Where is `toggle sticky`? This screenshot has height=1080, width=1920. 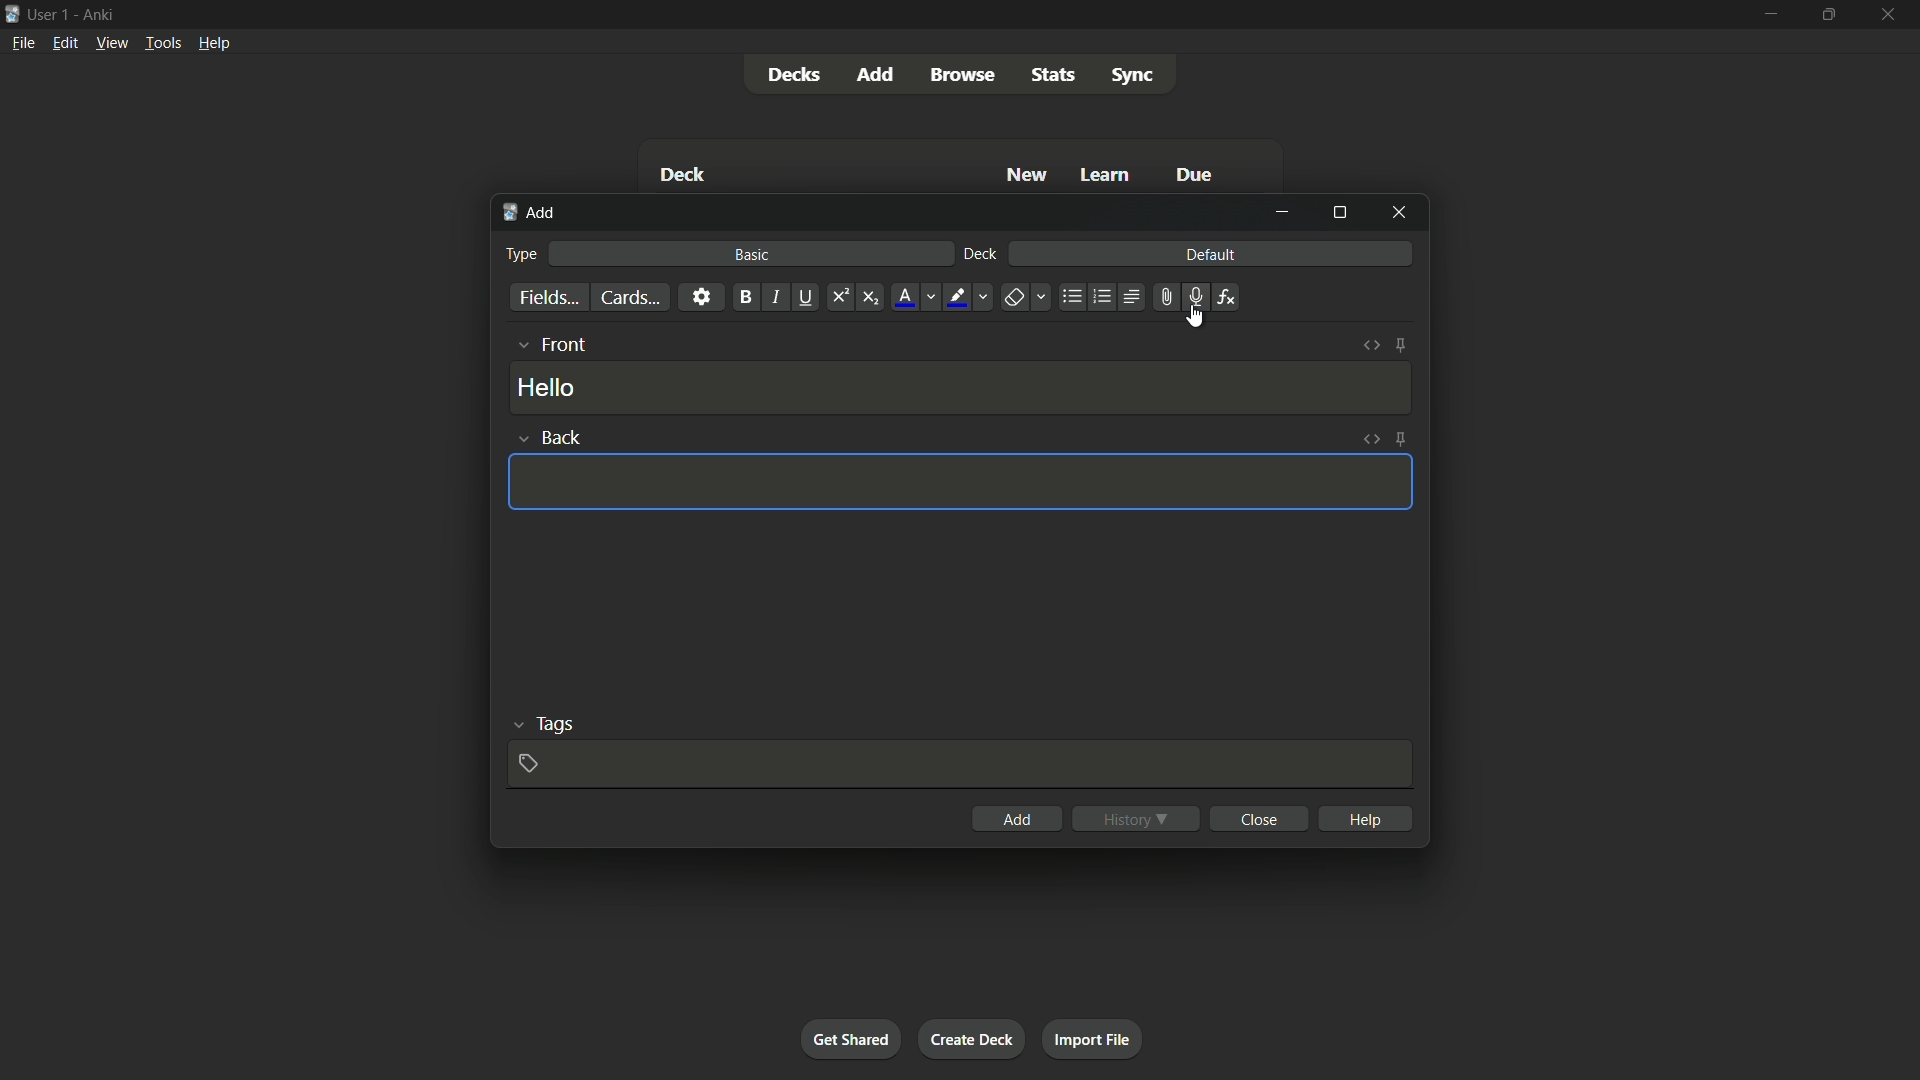 toggle sticky is located at coordinates (1402, 346).